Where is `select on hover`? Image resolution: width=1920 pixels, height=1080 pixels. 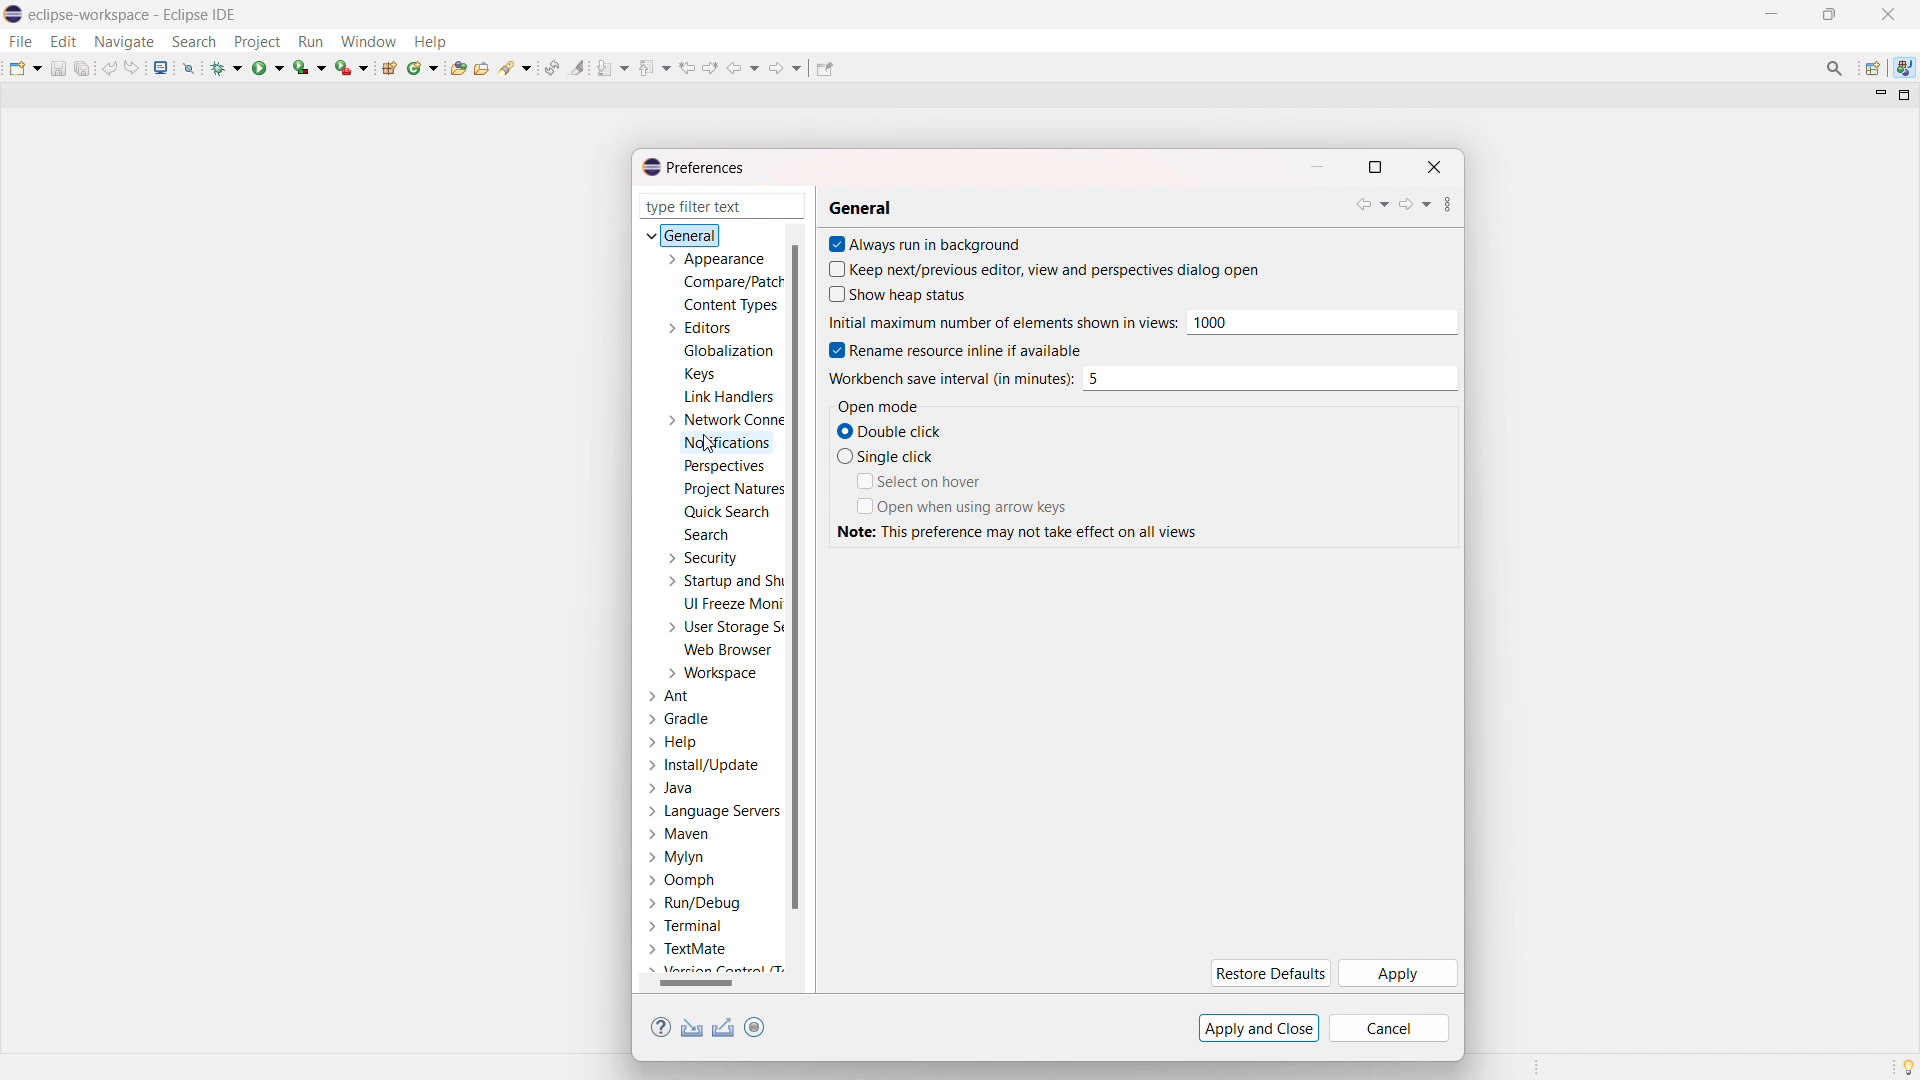
select on hover is located at coordinates (930, 481).